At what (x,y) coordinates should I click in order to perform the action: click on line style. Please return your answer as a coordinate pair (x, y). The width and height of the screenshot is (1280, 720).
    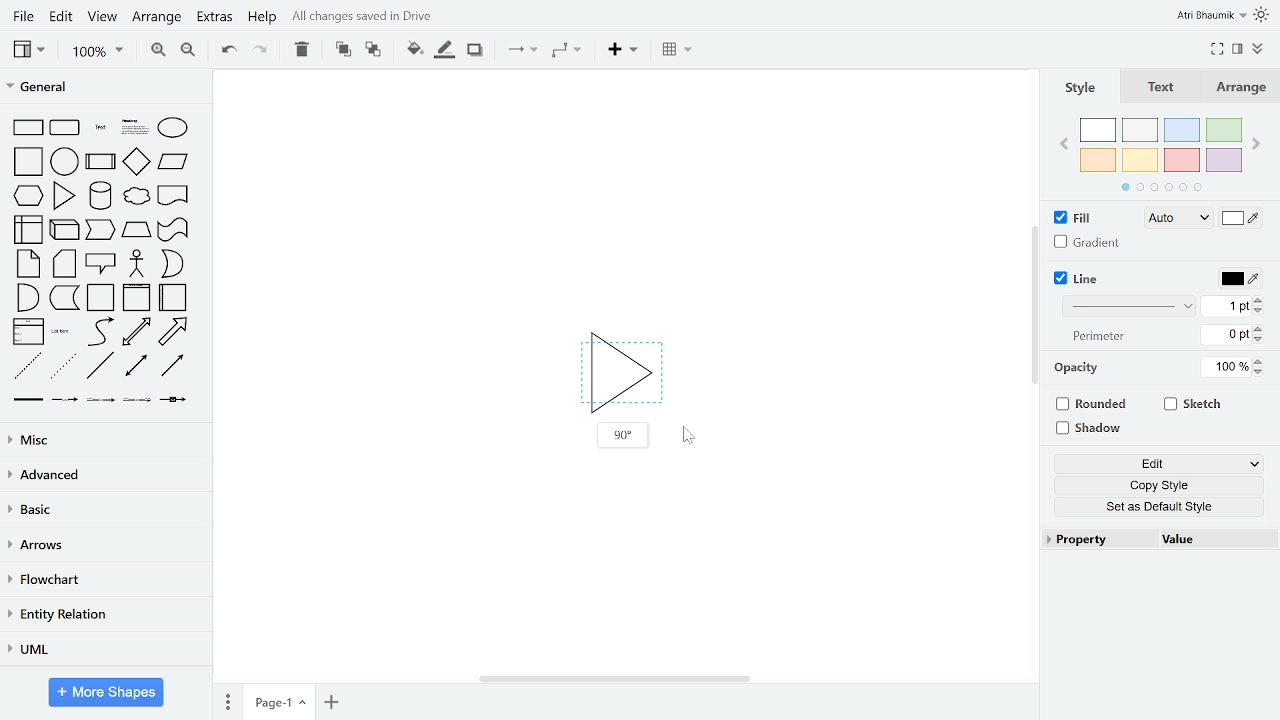
    Looking at the image, I should click on (1129, 307).